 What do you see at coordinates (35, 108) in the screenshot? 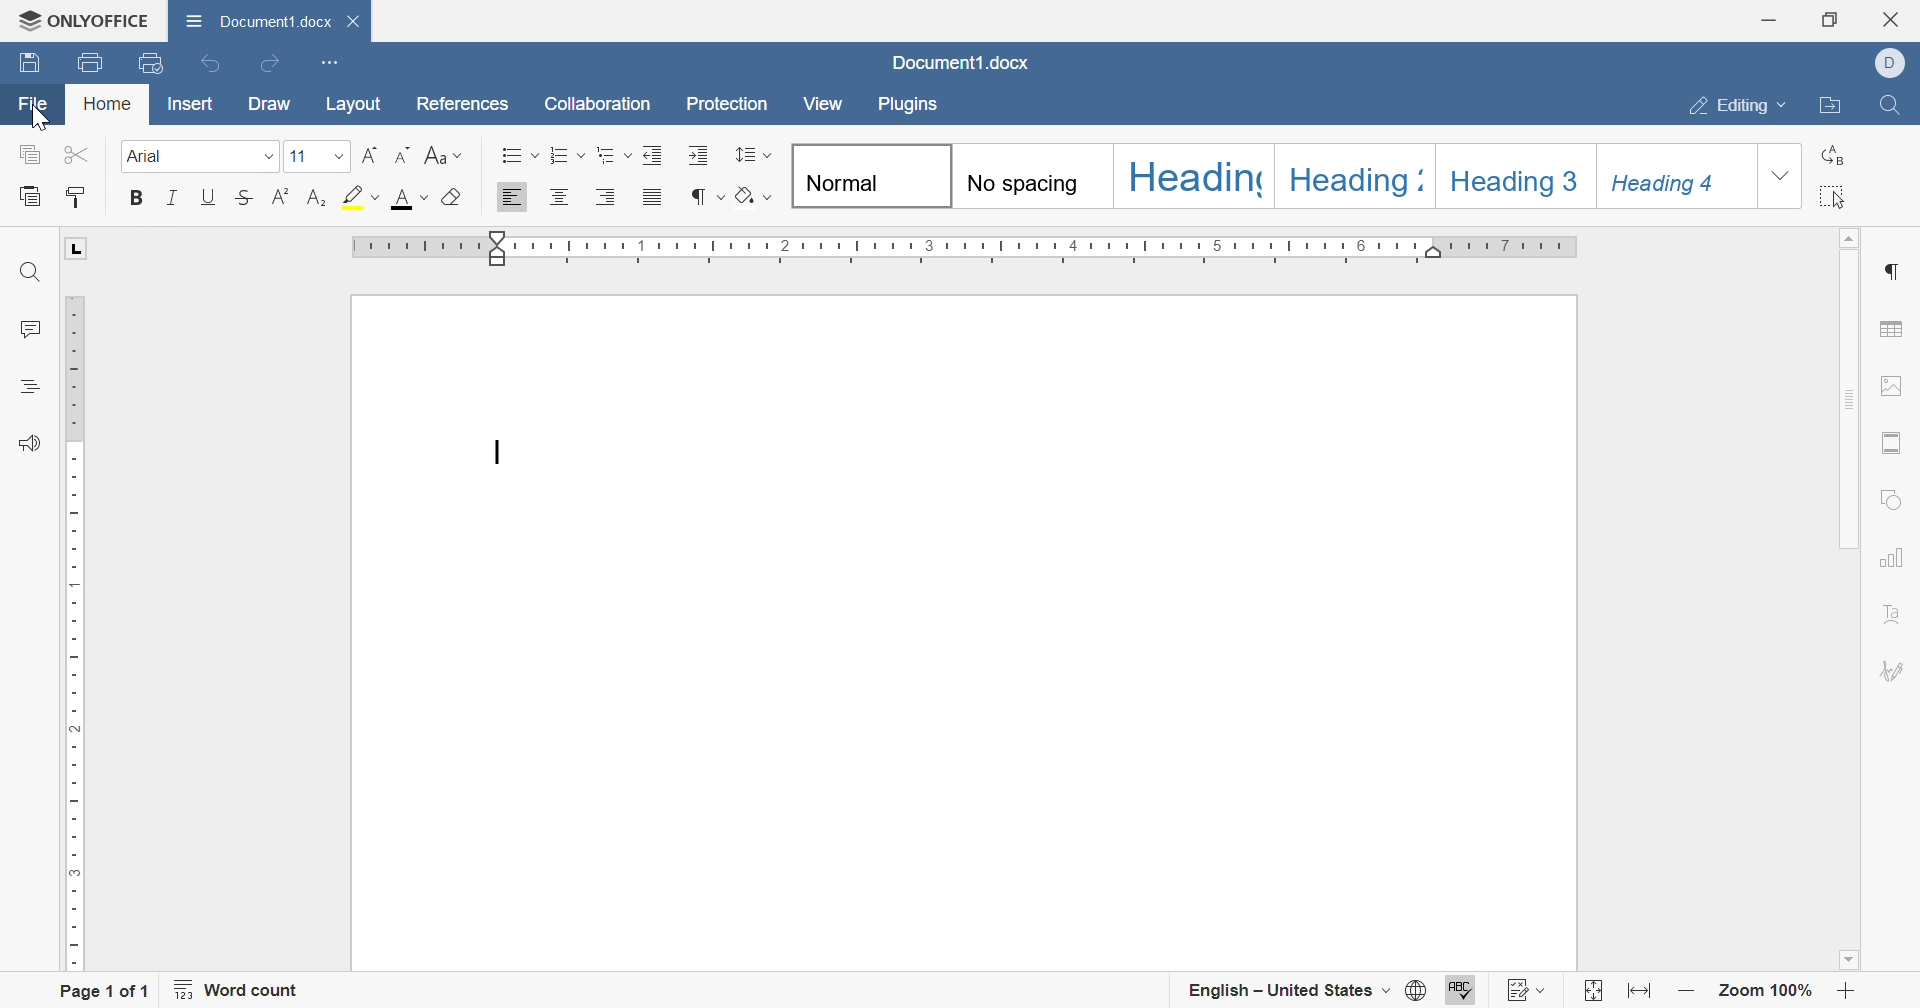
I see `file` at bounding box center [35, 108].